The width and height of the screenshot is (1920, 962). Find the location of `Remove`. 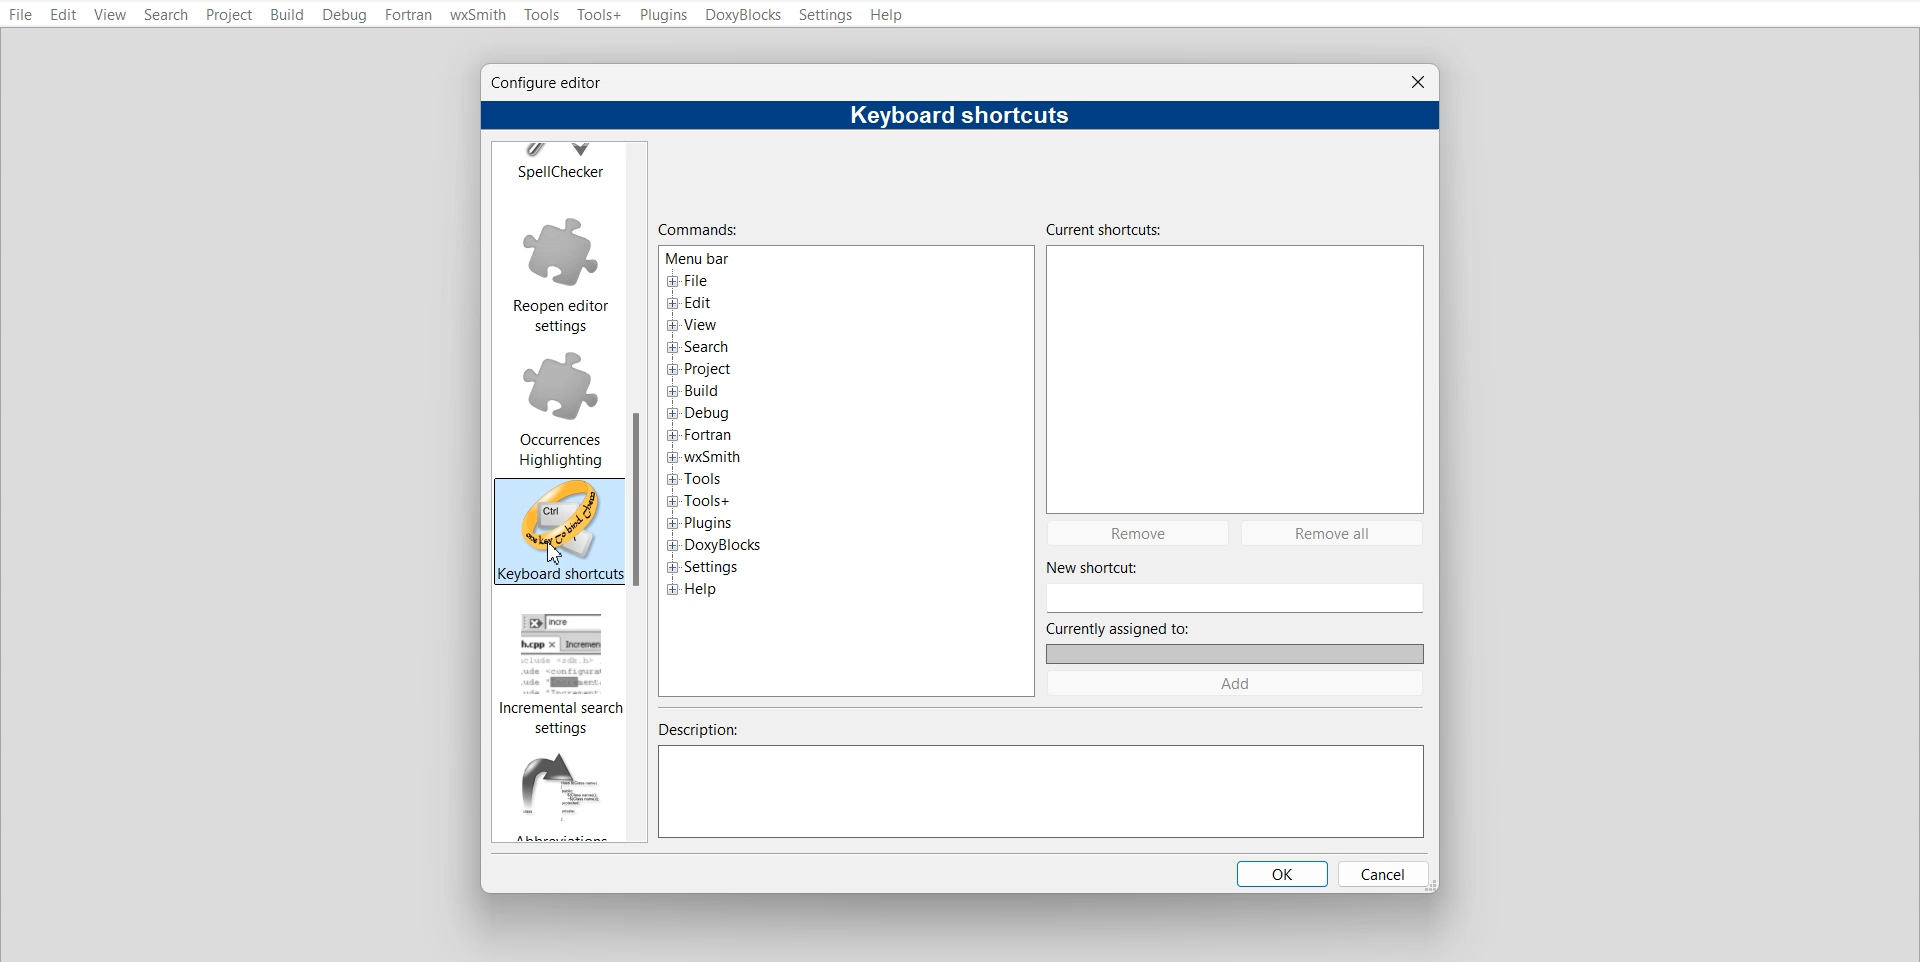

Remove is located at coordinates (1137, 533).